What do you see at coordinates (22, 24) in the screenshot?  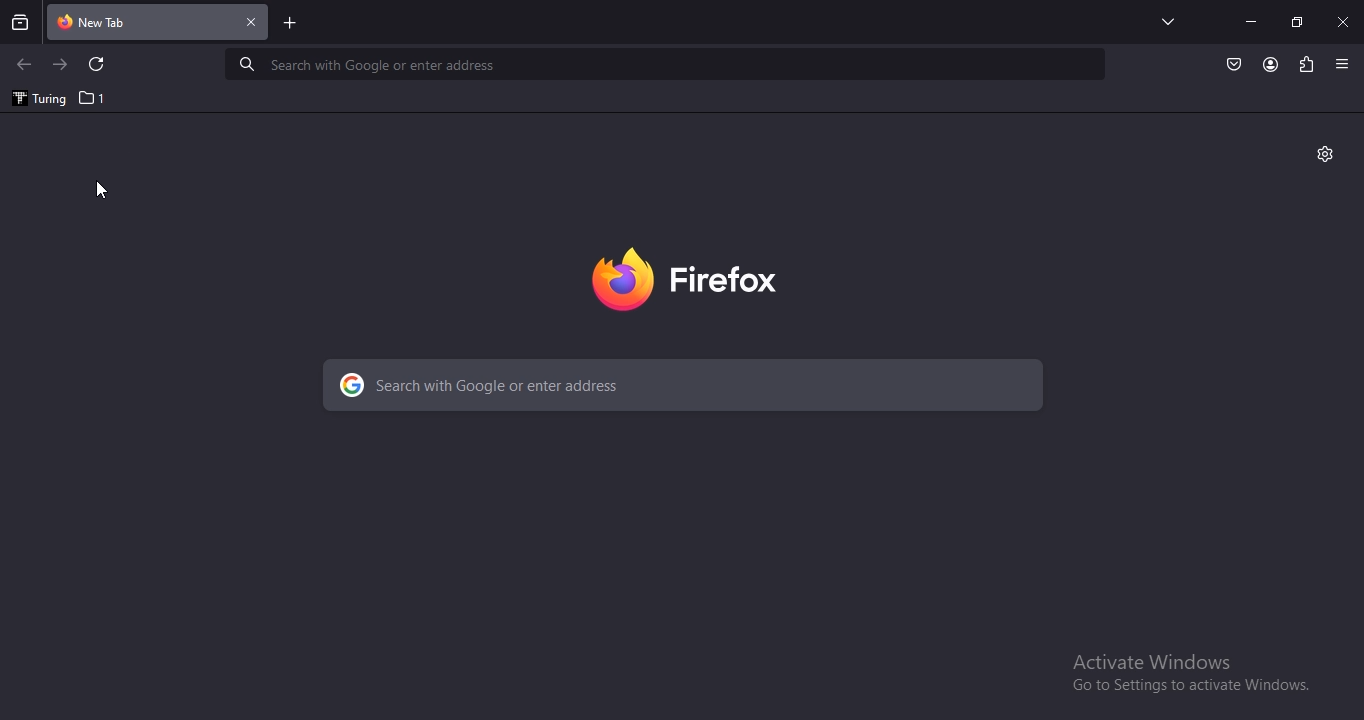 I see `search all recent and current tabs` at bounding box center [22, 24].